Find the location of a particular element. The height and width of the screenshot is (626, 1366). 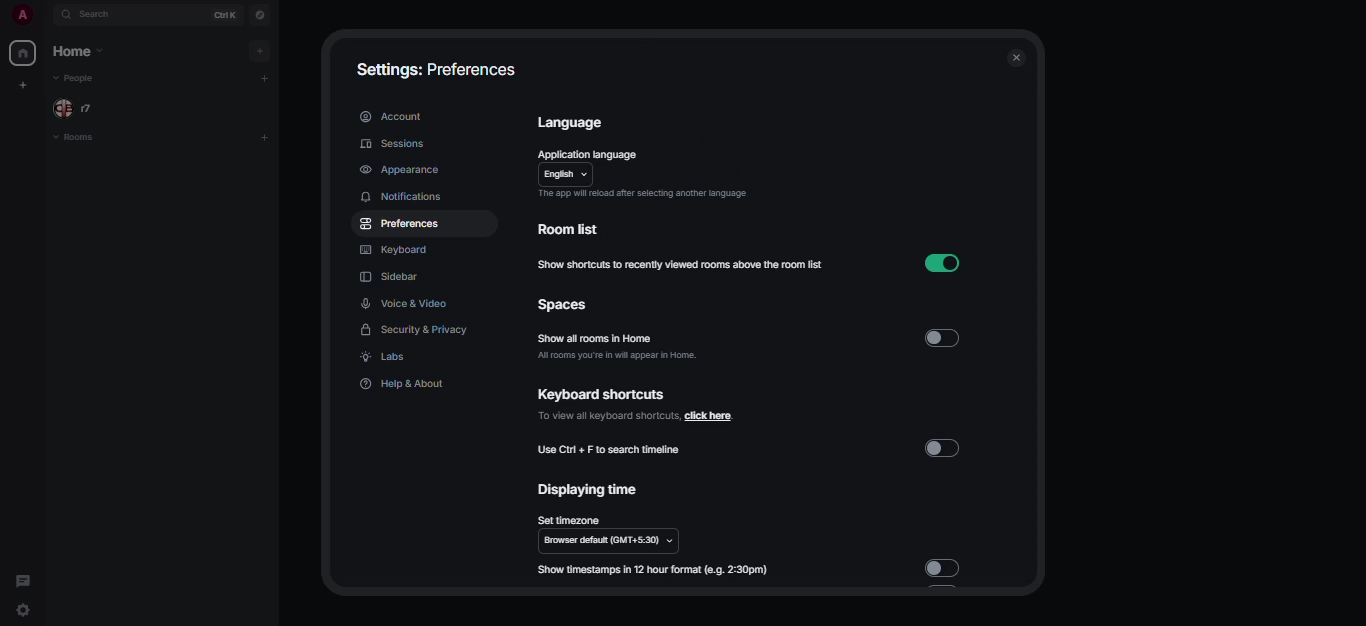

language is located at coordinates (568, 119).